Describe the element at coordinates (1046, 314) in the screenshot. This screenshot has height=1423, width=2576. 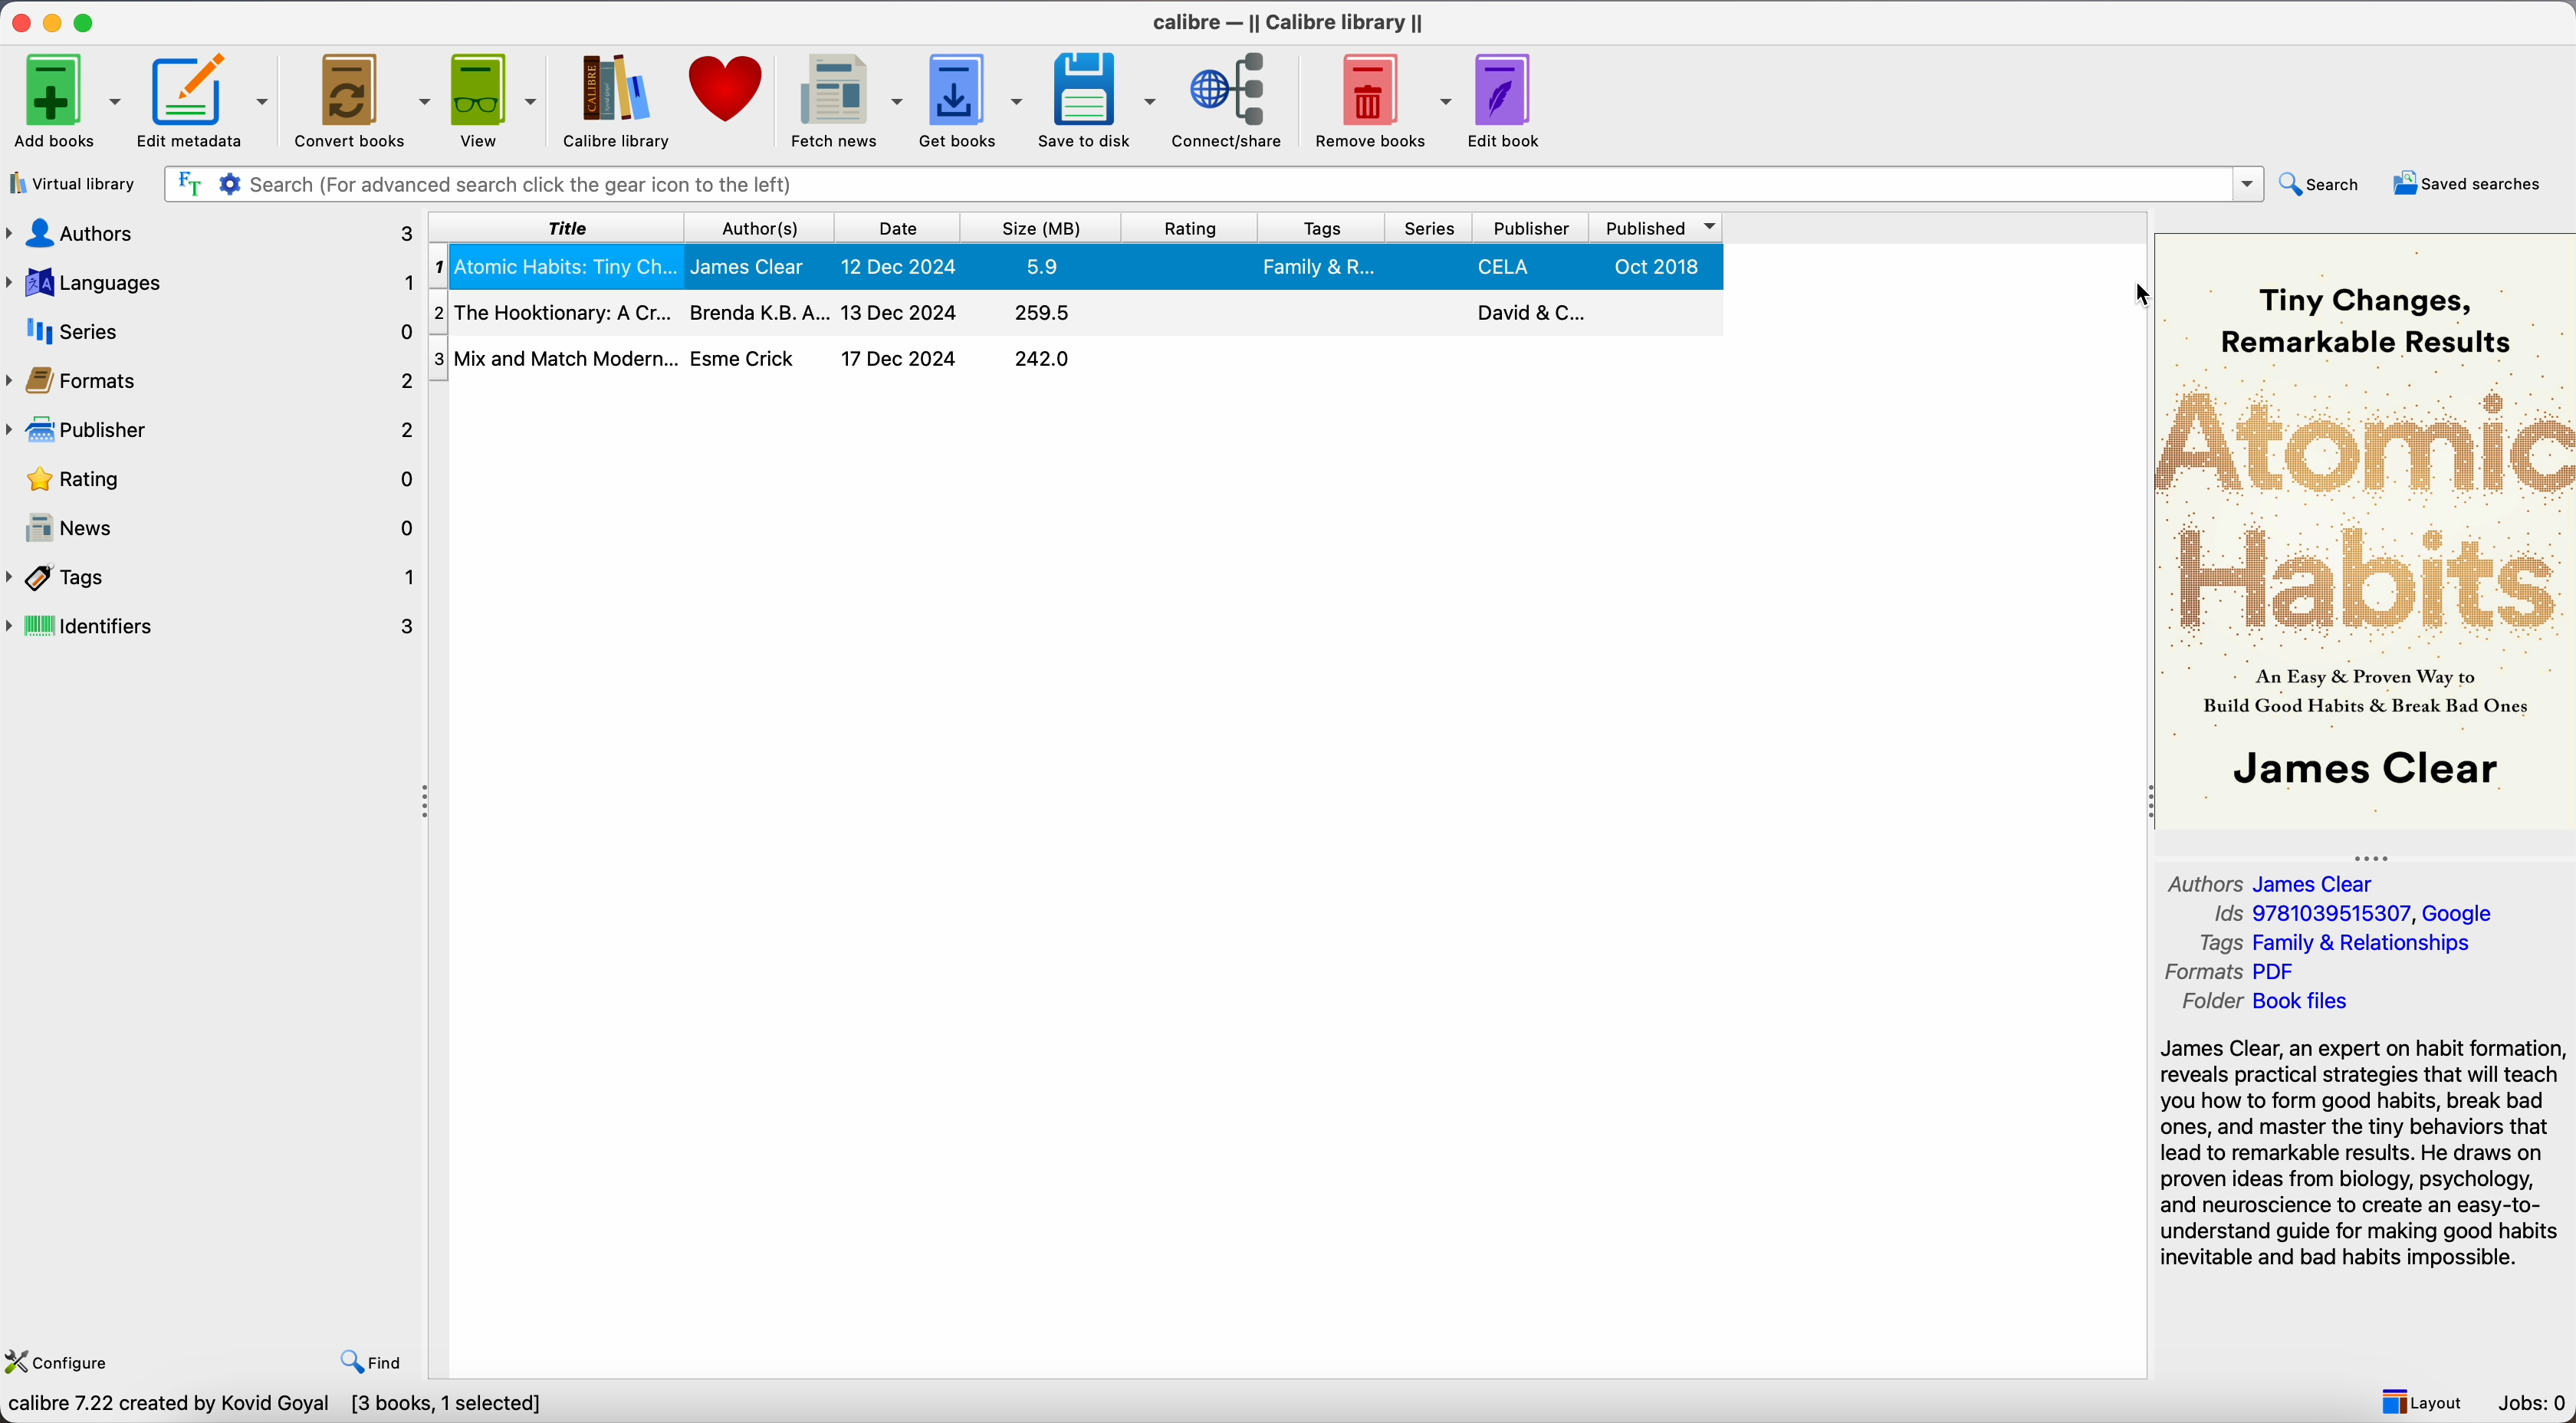
I see `259.5` at that location.